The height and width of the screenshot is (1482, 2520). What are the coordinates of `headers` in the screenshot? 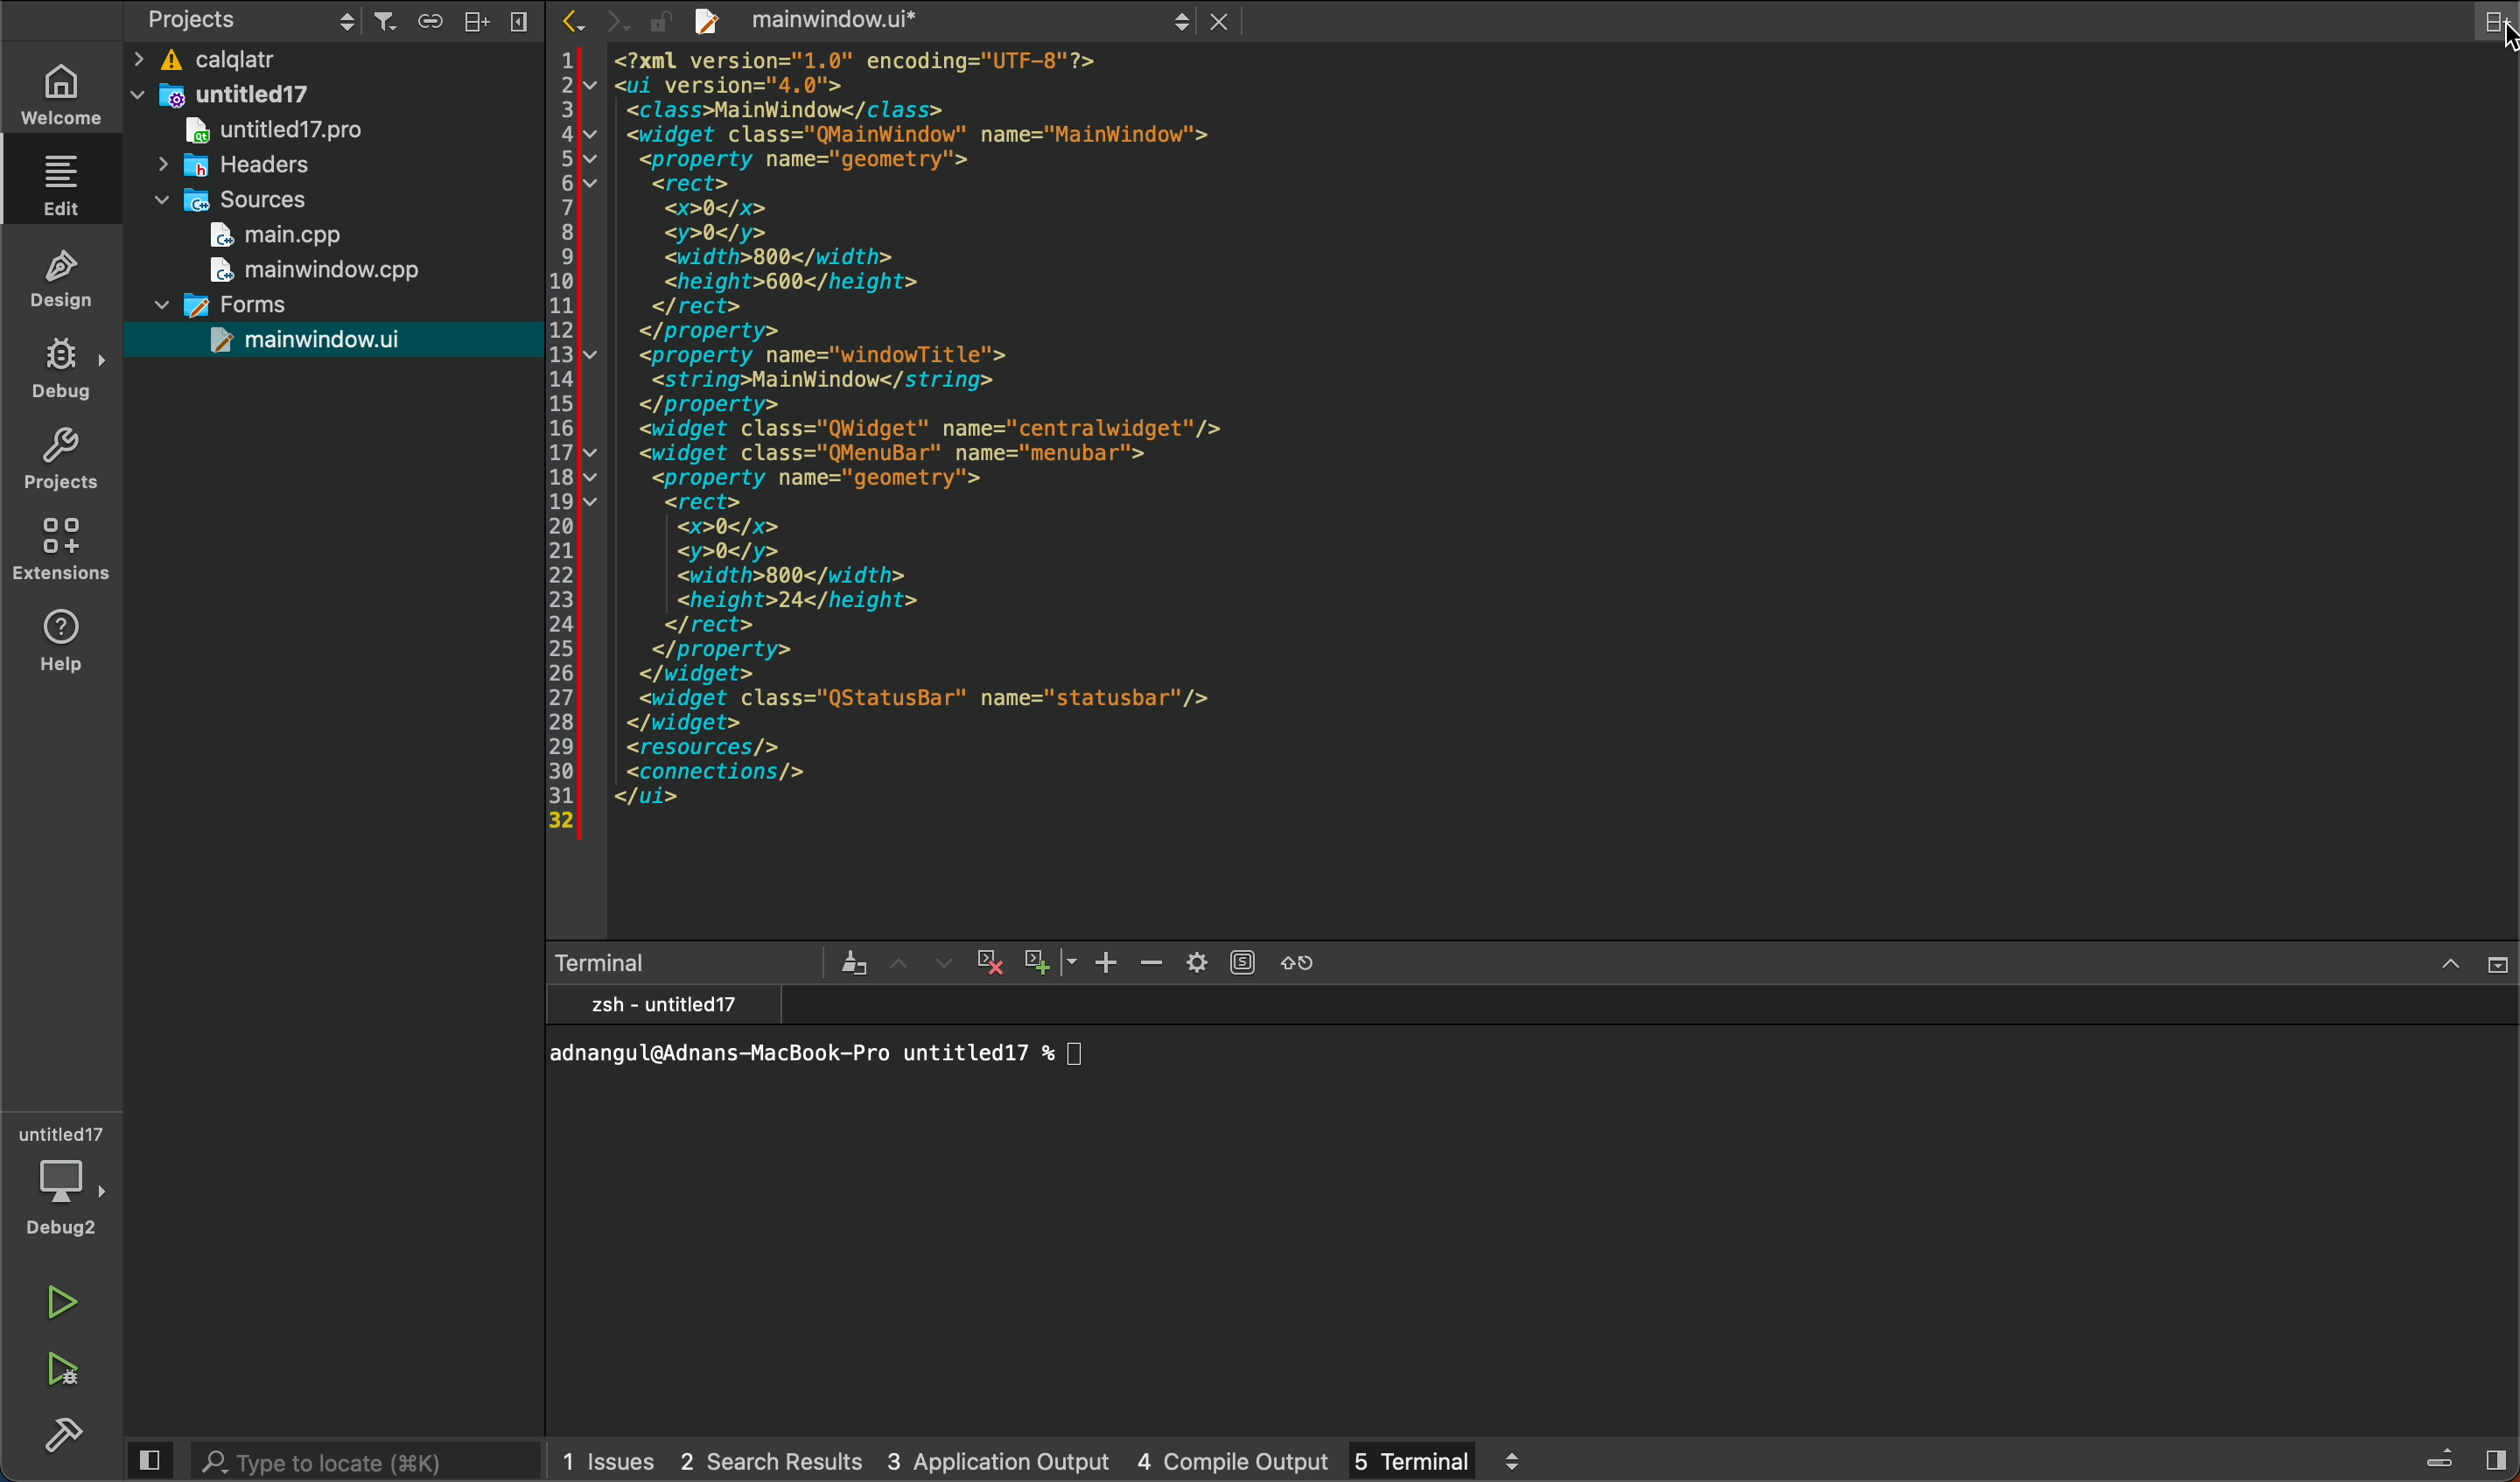 It's located at (235, 168).